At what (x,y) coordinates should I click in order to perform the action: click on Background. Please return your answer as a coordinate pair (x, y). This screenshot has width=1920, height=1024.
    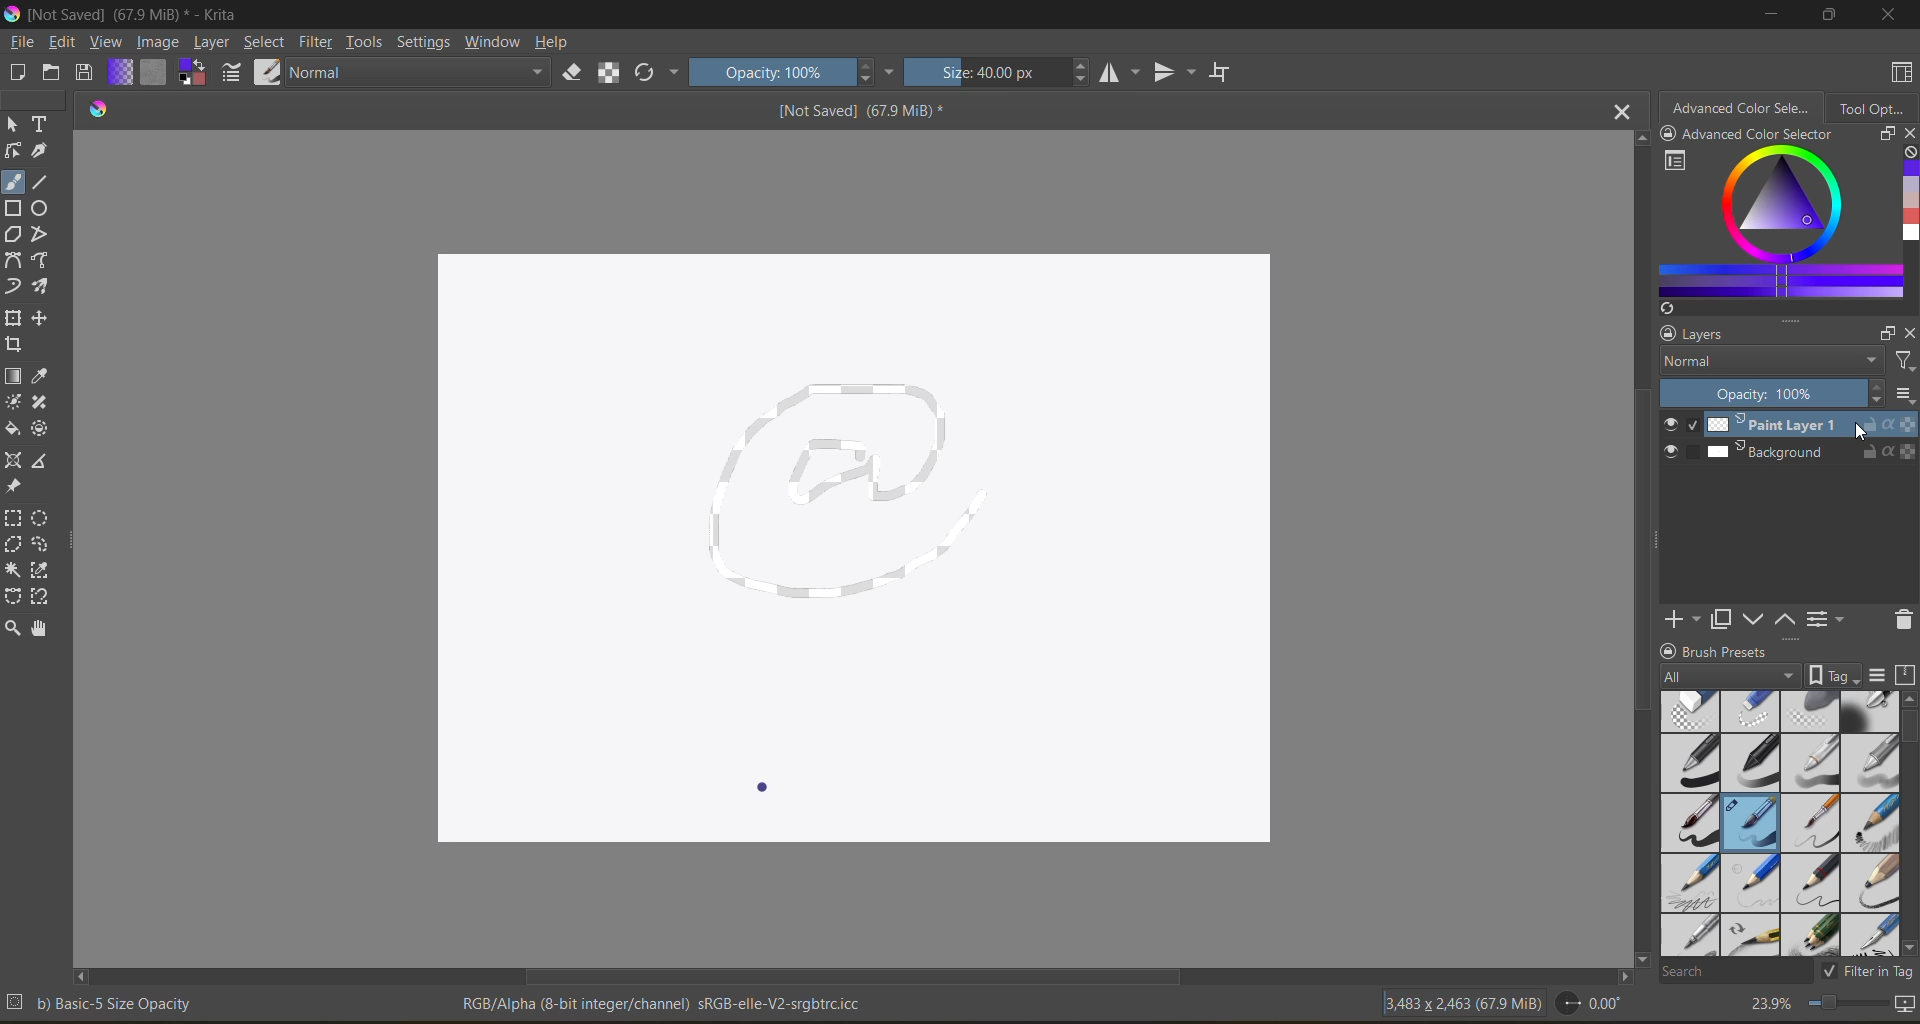
    Looking at the image, I should click on (1812, 450).